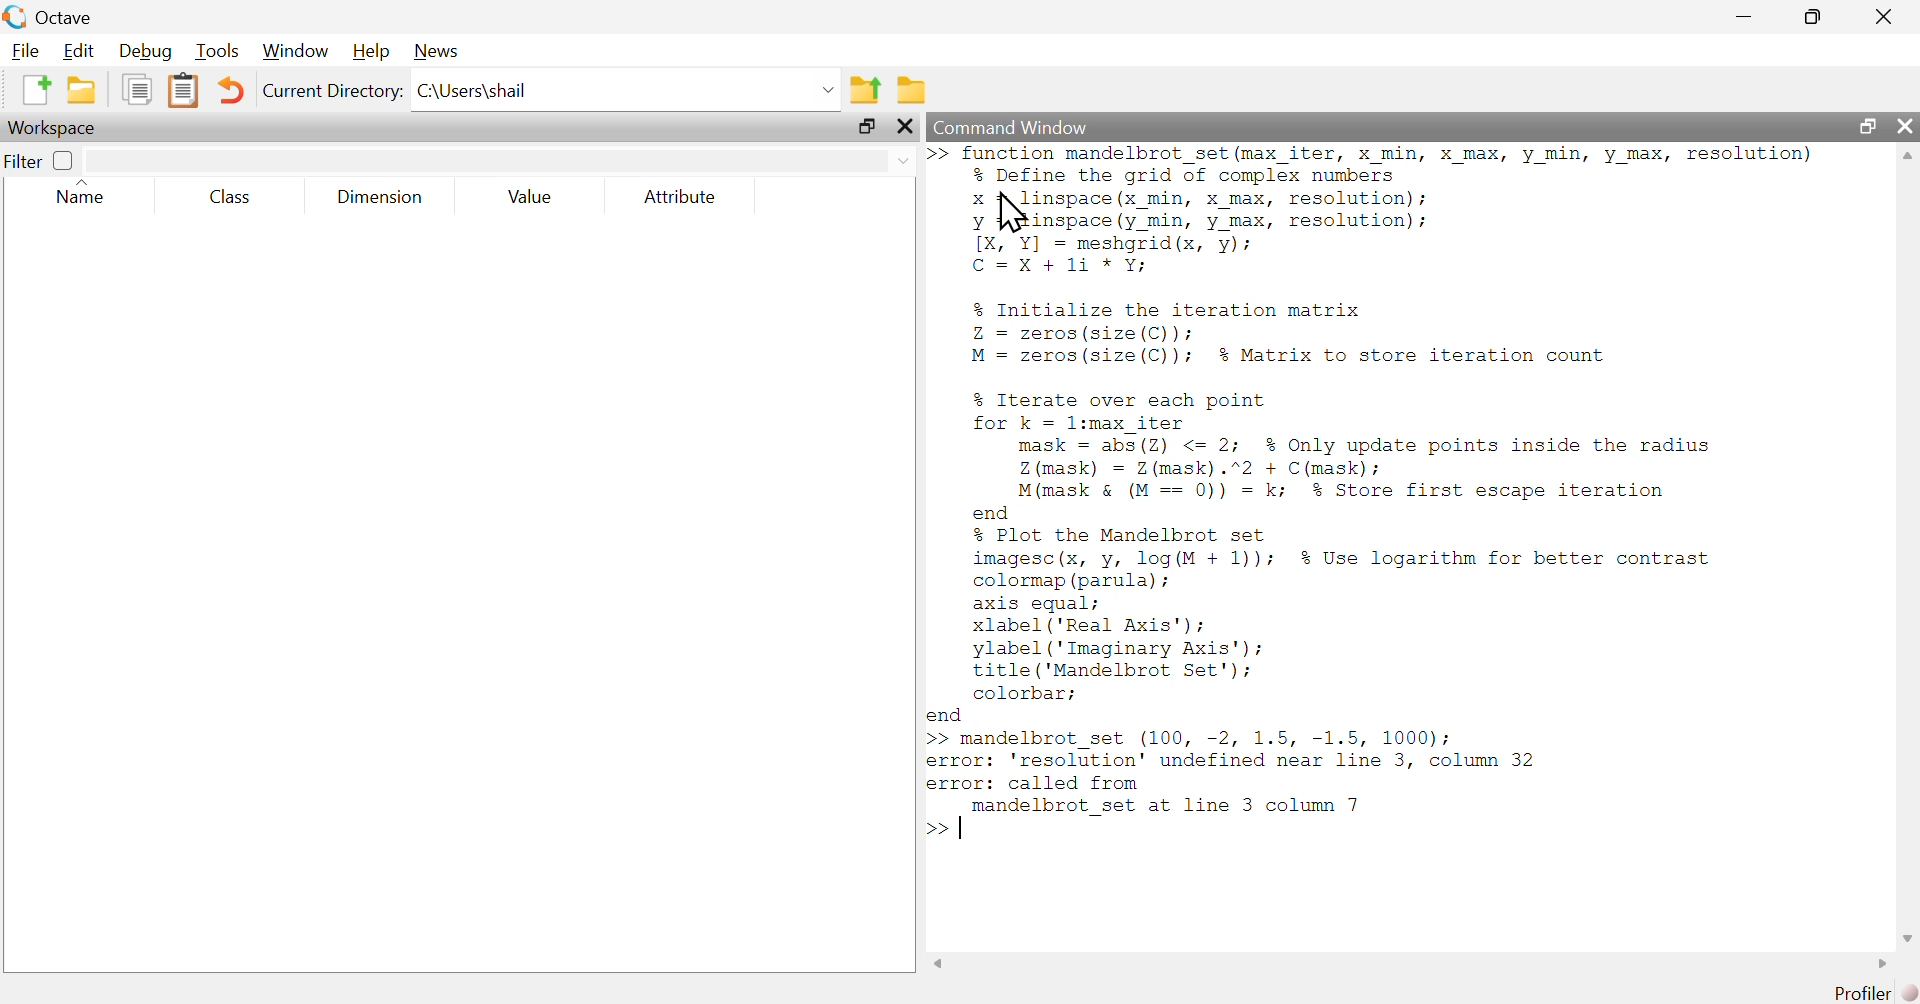 The height and width of the screenshot is (1004, 1920). What do you see at coordinates (368, 52) in the screenshot?
I see `Help` at bounding box center [368, 52].